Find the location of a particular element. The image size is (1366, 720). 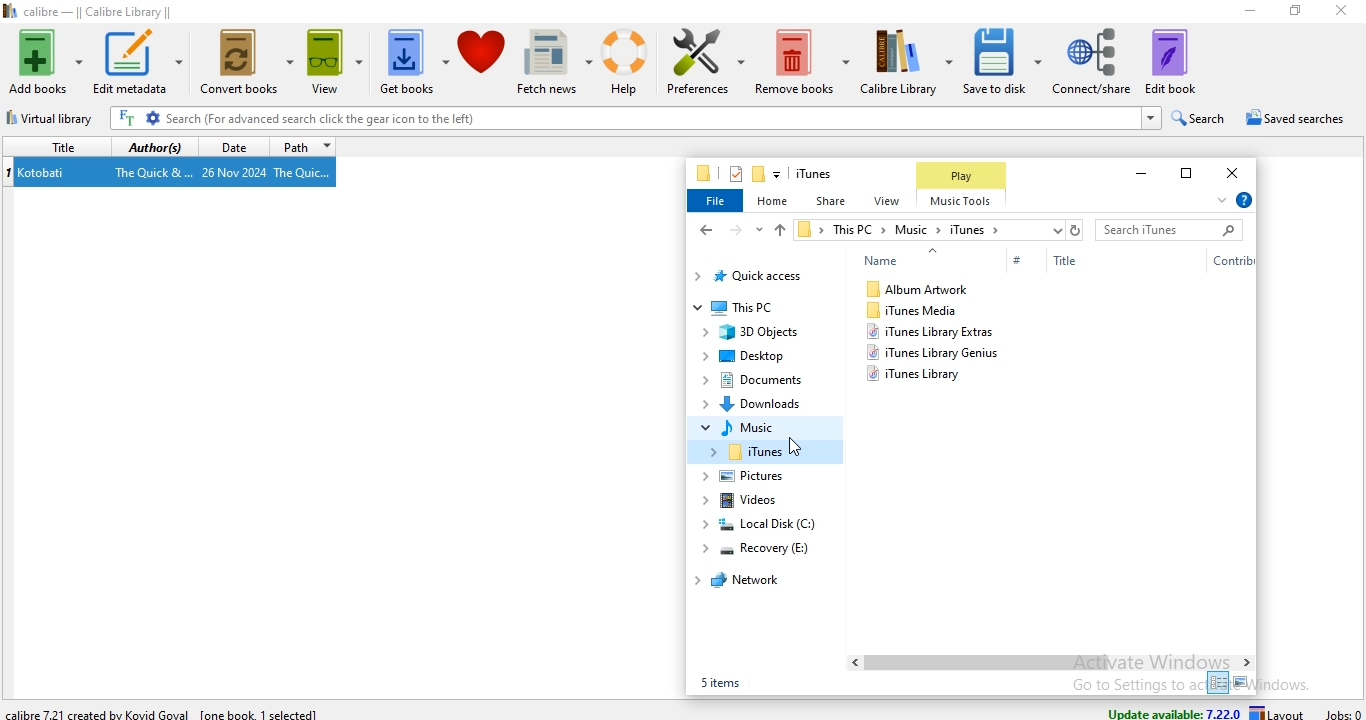

music is located at coordinates (743, 427).